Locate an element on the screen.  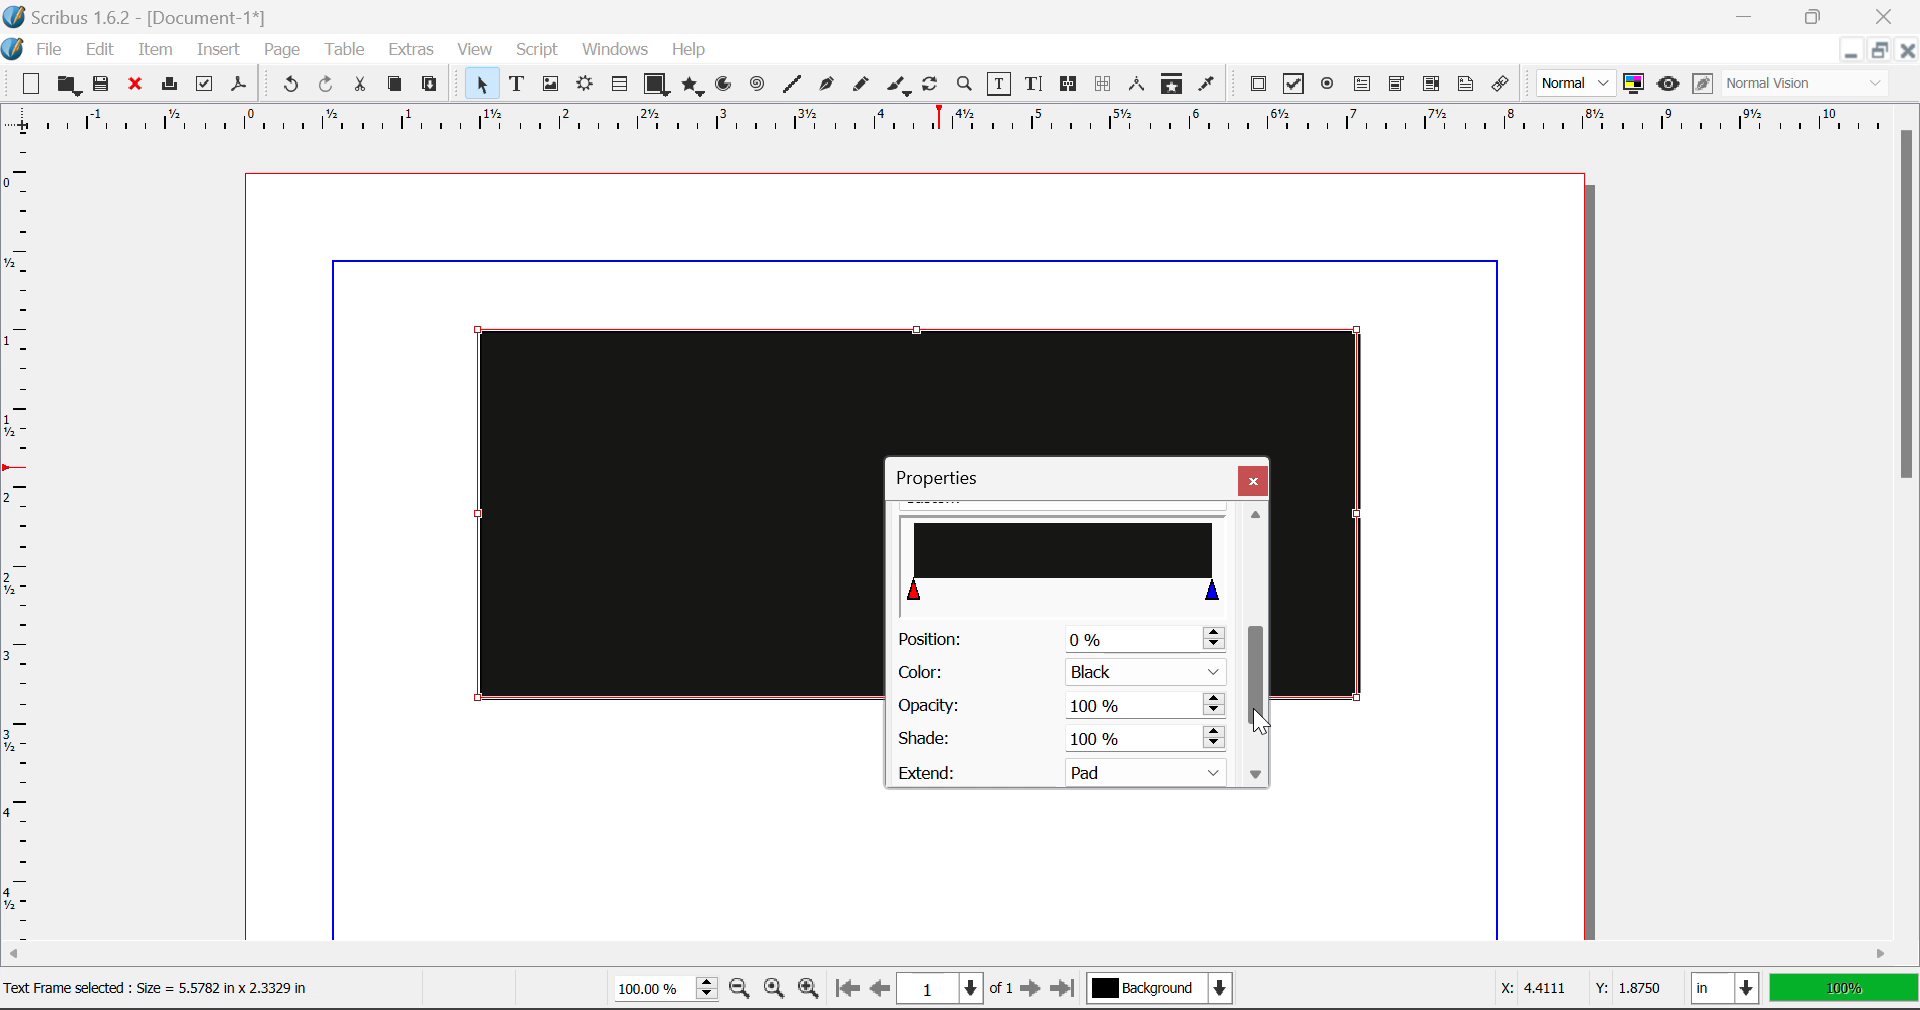
Page 1 of 1 is located at coordinates (955, 991).